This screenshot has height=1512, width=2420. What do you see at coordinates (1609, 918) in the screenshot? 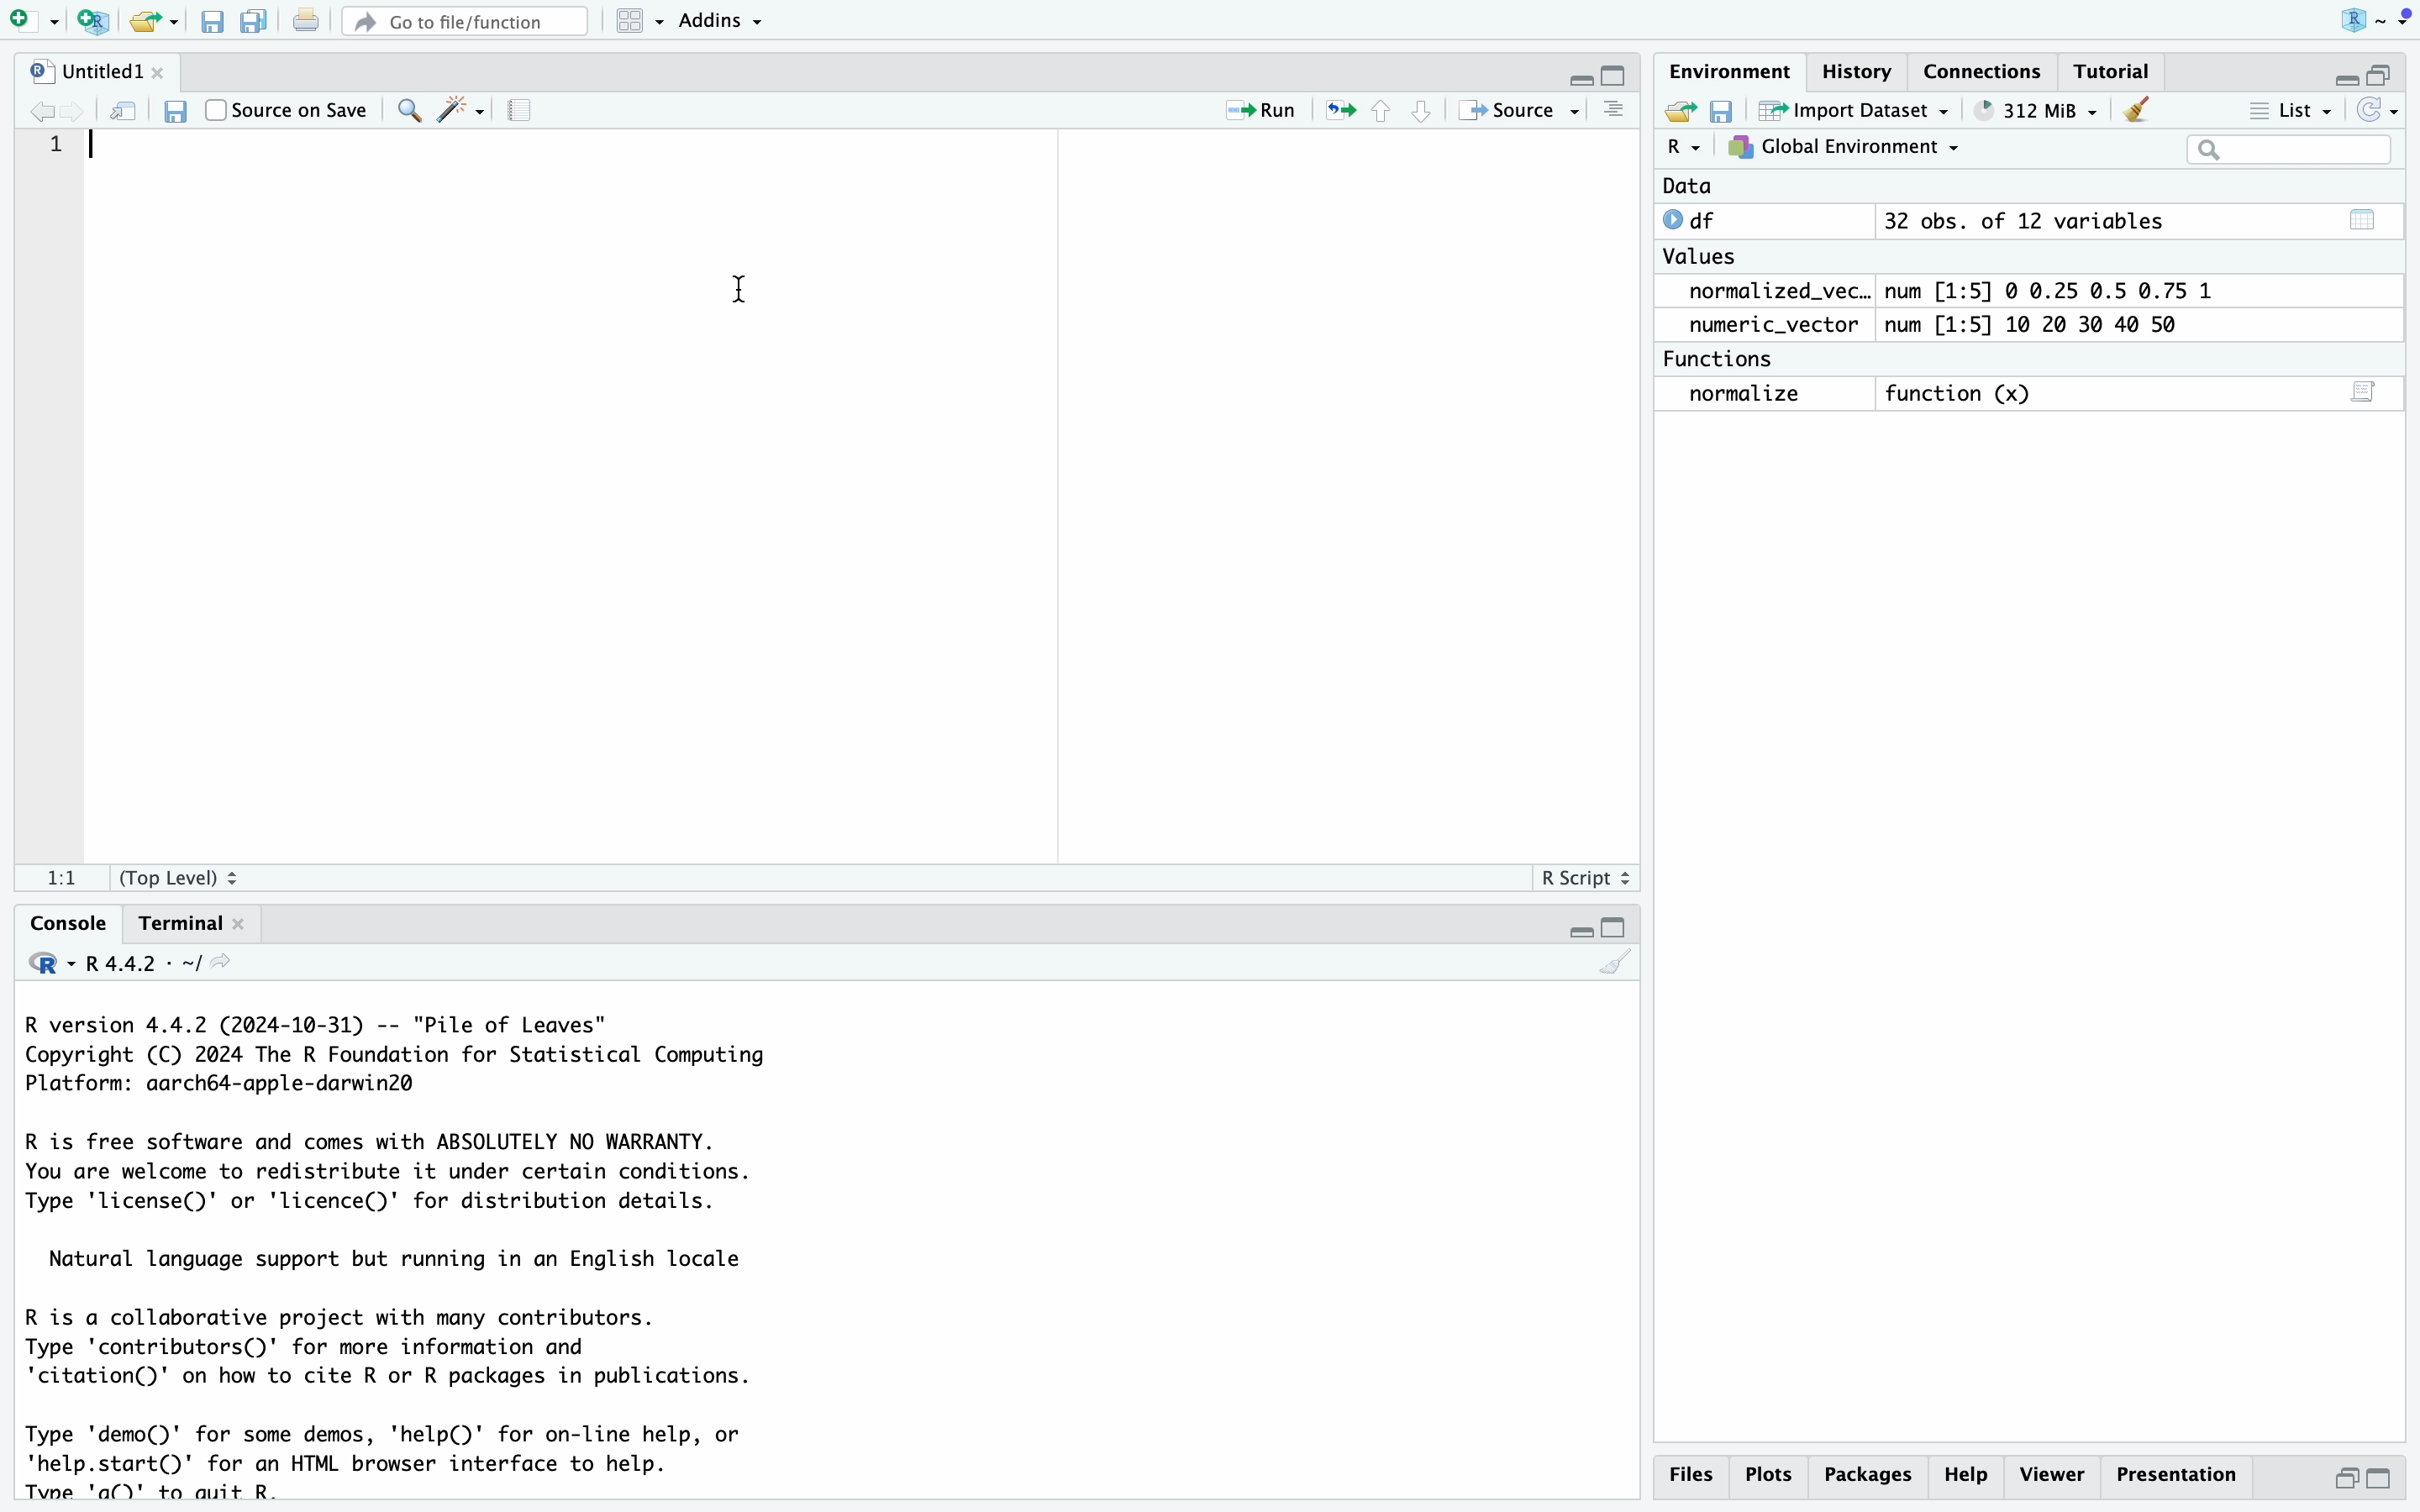
I see `minimize/maximize` at bounding box center [1609, 918].